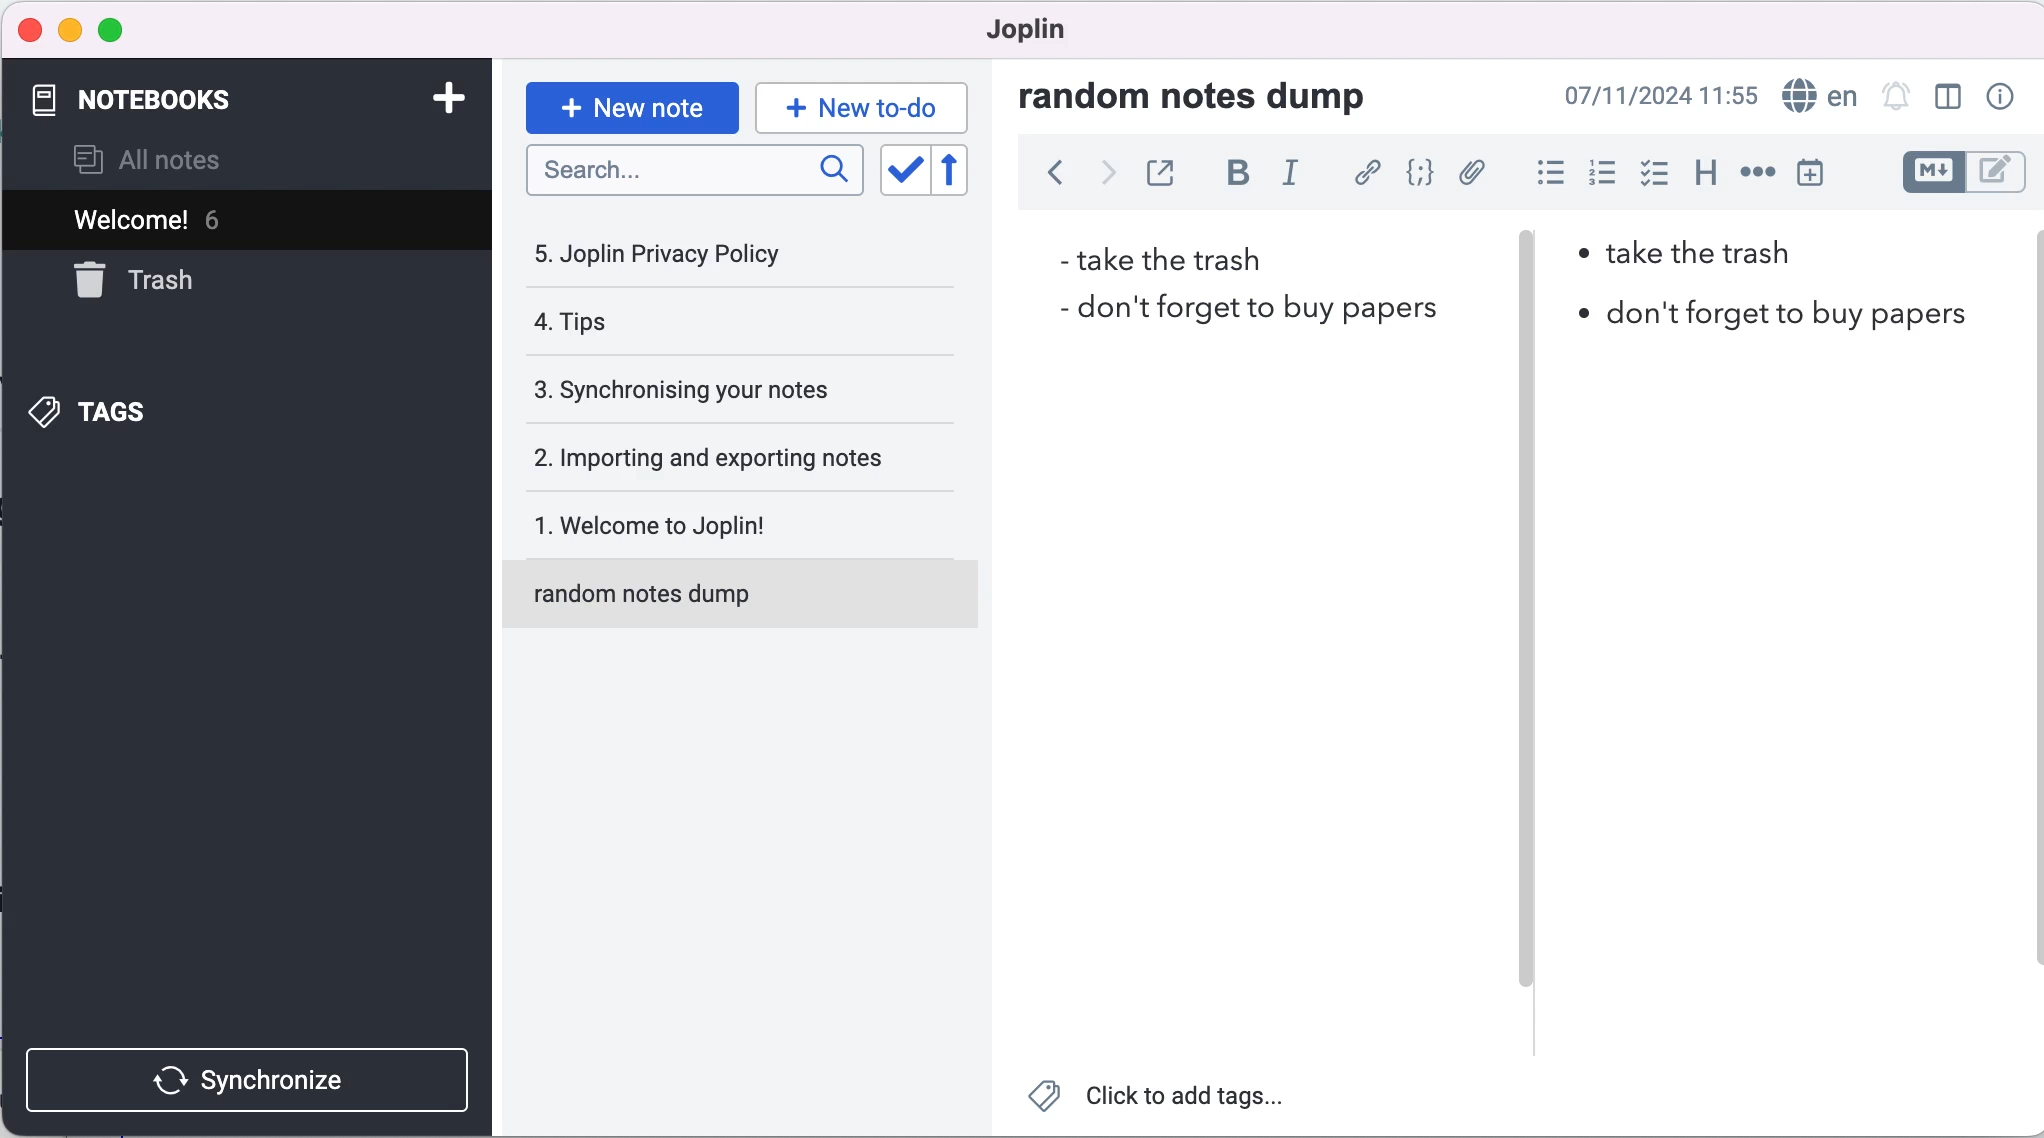 Image resolution: width=2044 pixels, height=1138 pixels. Describe the element at coordinates (1962, 175) in the screenshot. I see `toggle editors` at that location.